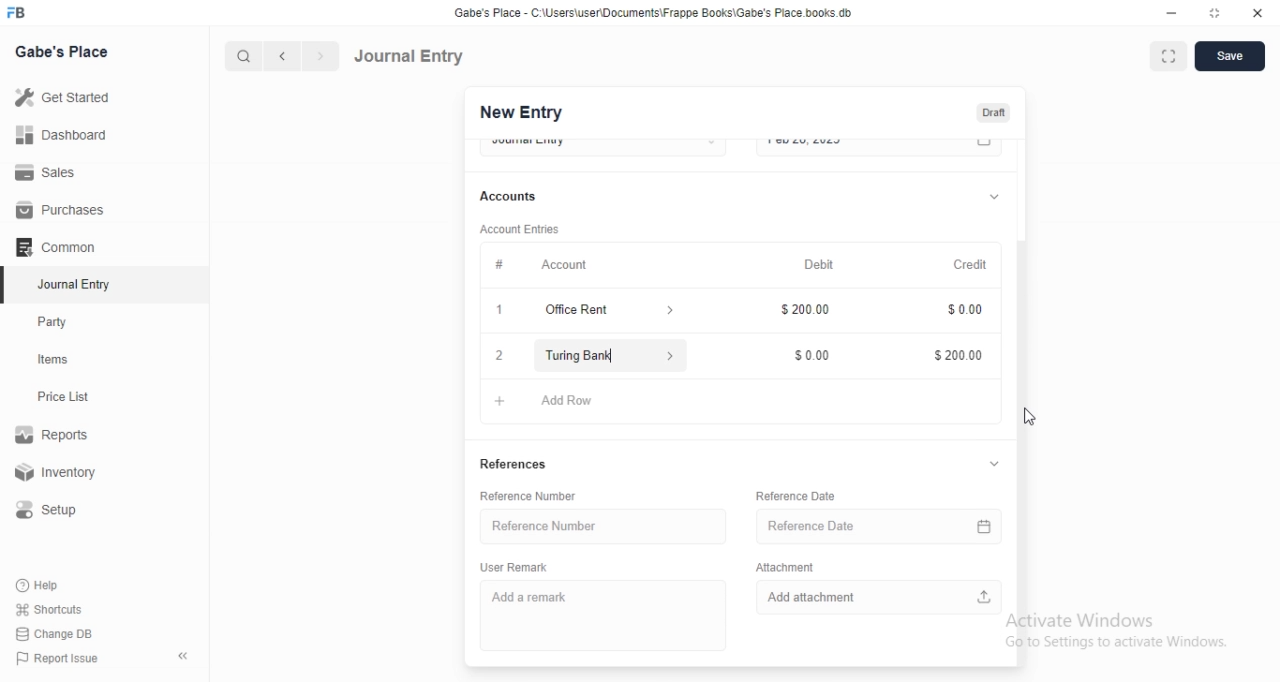 This screenshot has height=682, width=1280. I want to click on restore, so click(1218, 13).